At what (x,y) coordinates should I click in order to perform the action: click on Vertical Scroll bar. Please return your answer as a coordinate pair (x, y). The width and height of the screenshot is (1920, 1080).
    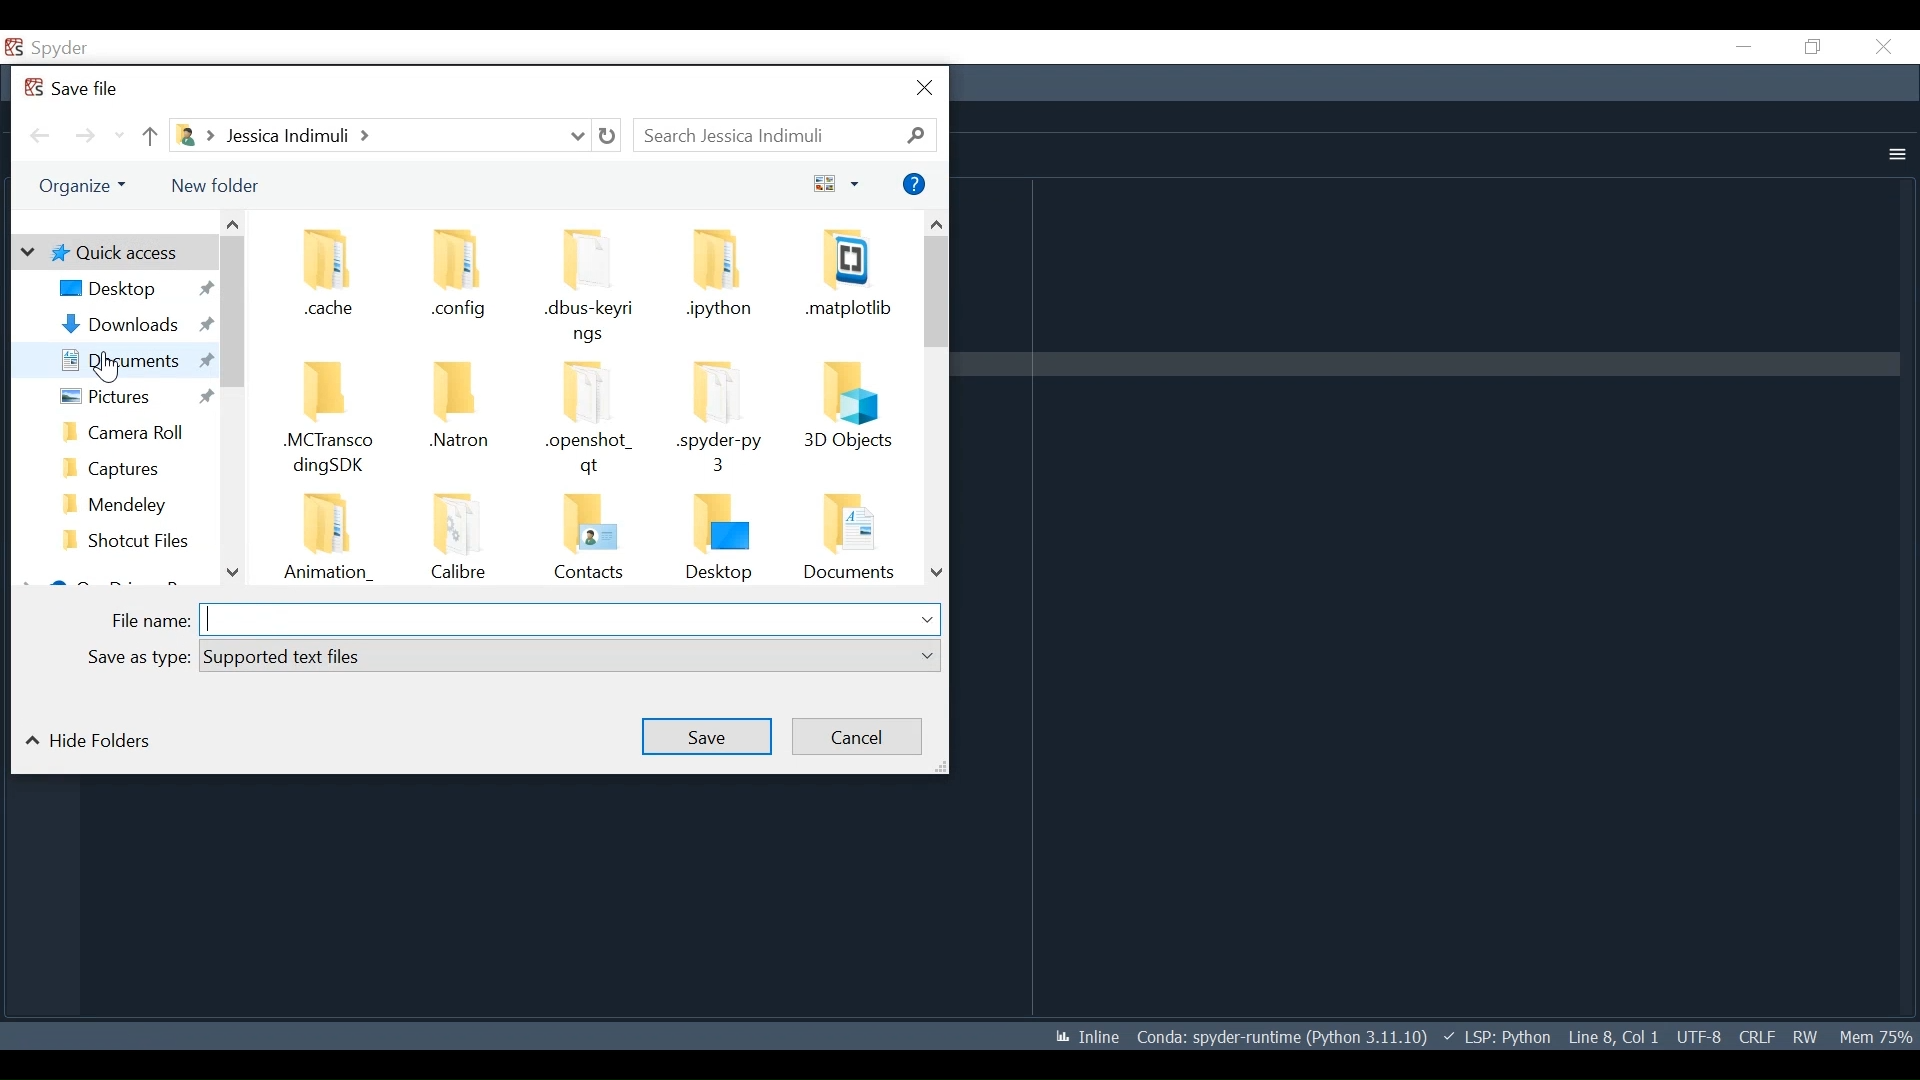
    Looking at the image, I should click on (232, 313).